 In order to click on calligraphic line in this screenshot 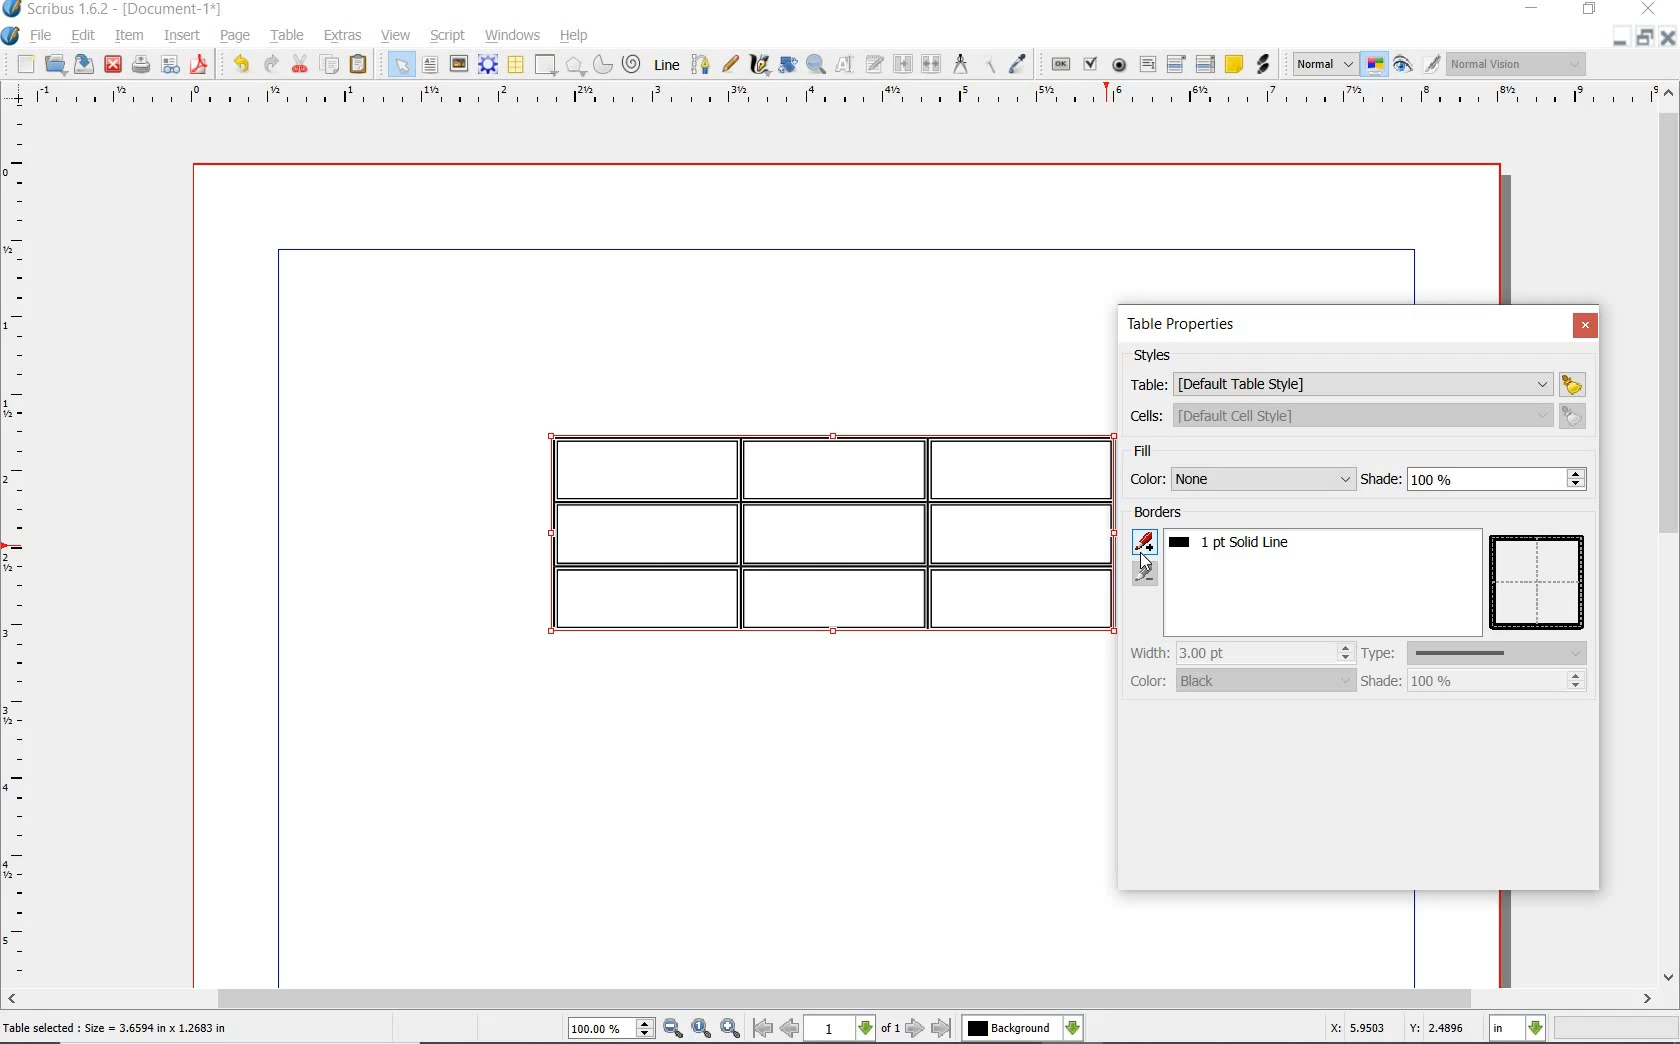, I will do `click(758, 64)`.